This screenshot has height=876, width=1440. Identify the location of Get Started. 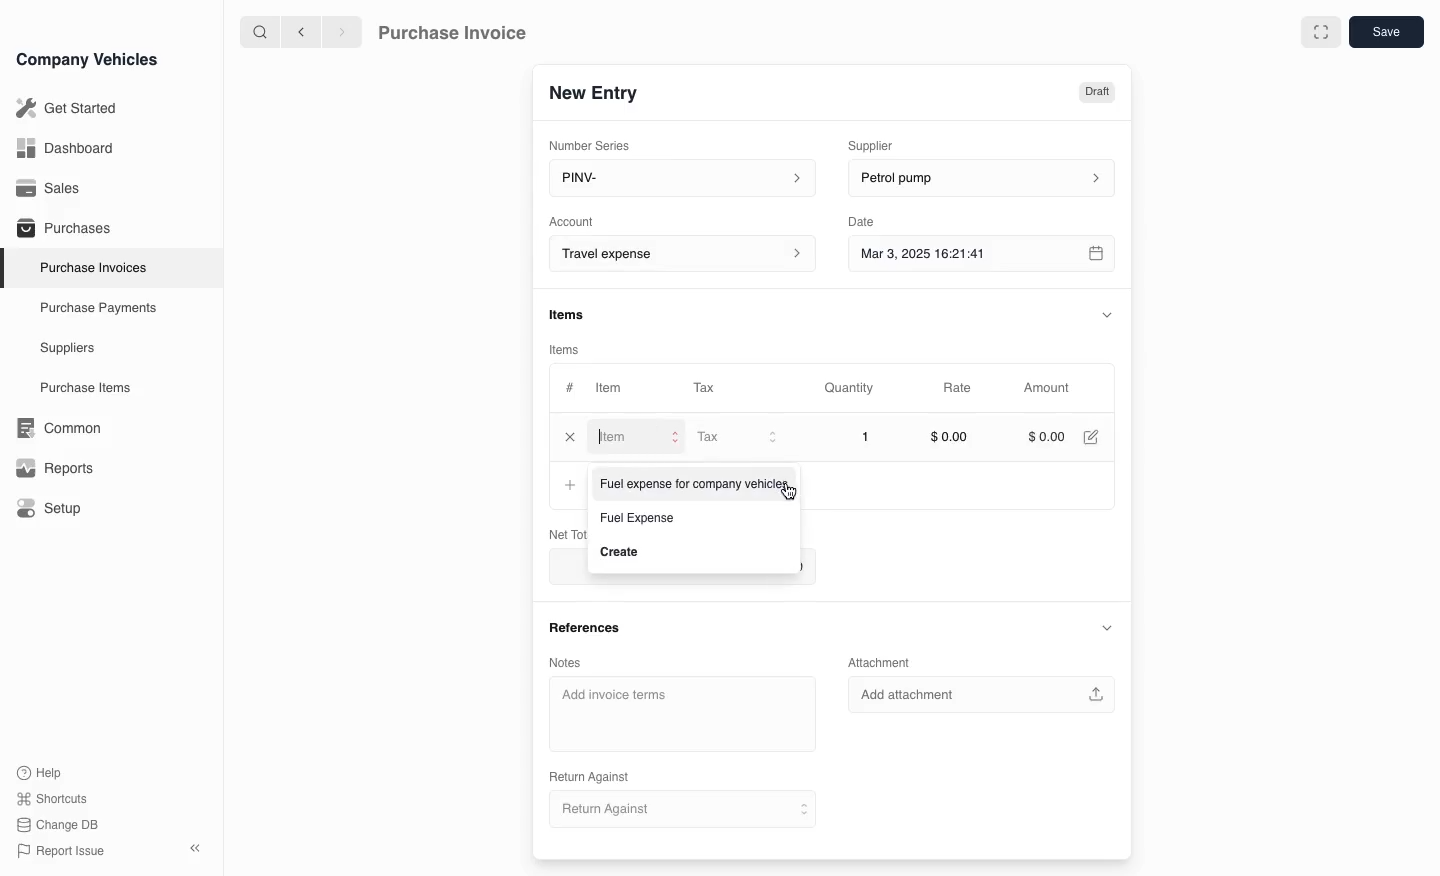
(63, 108).